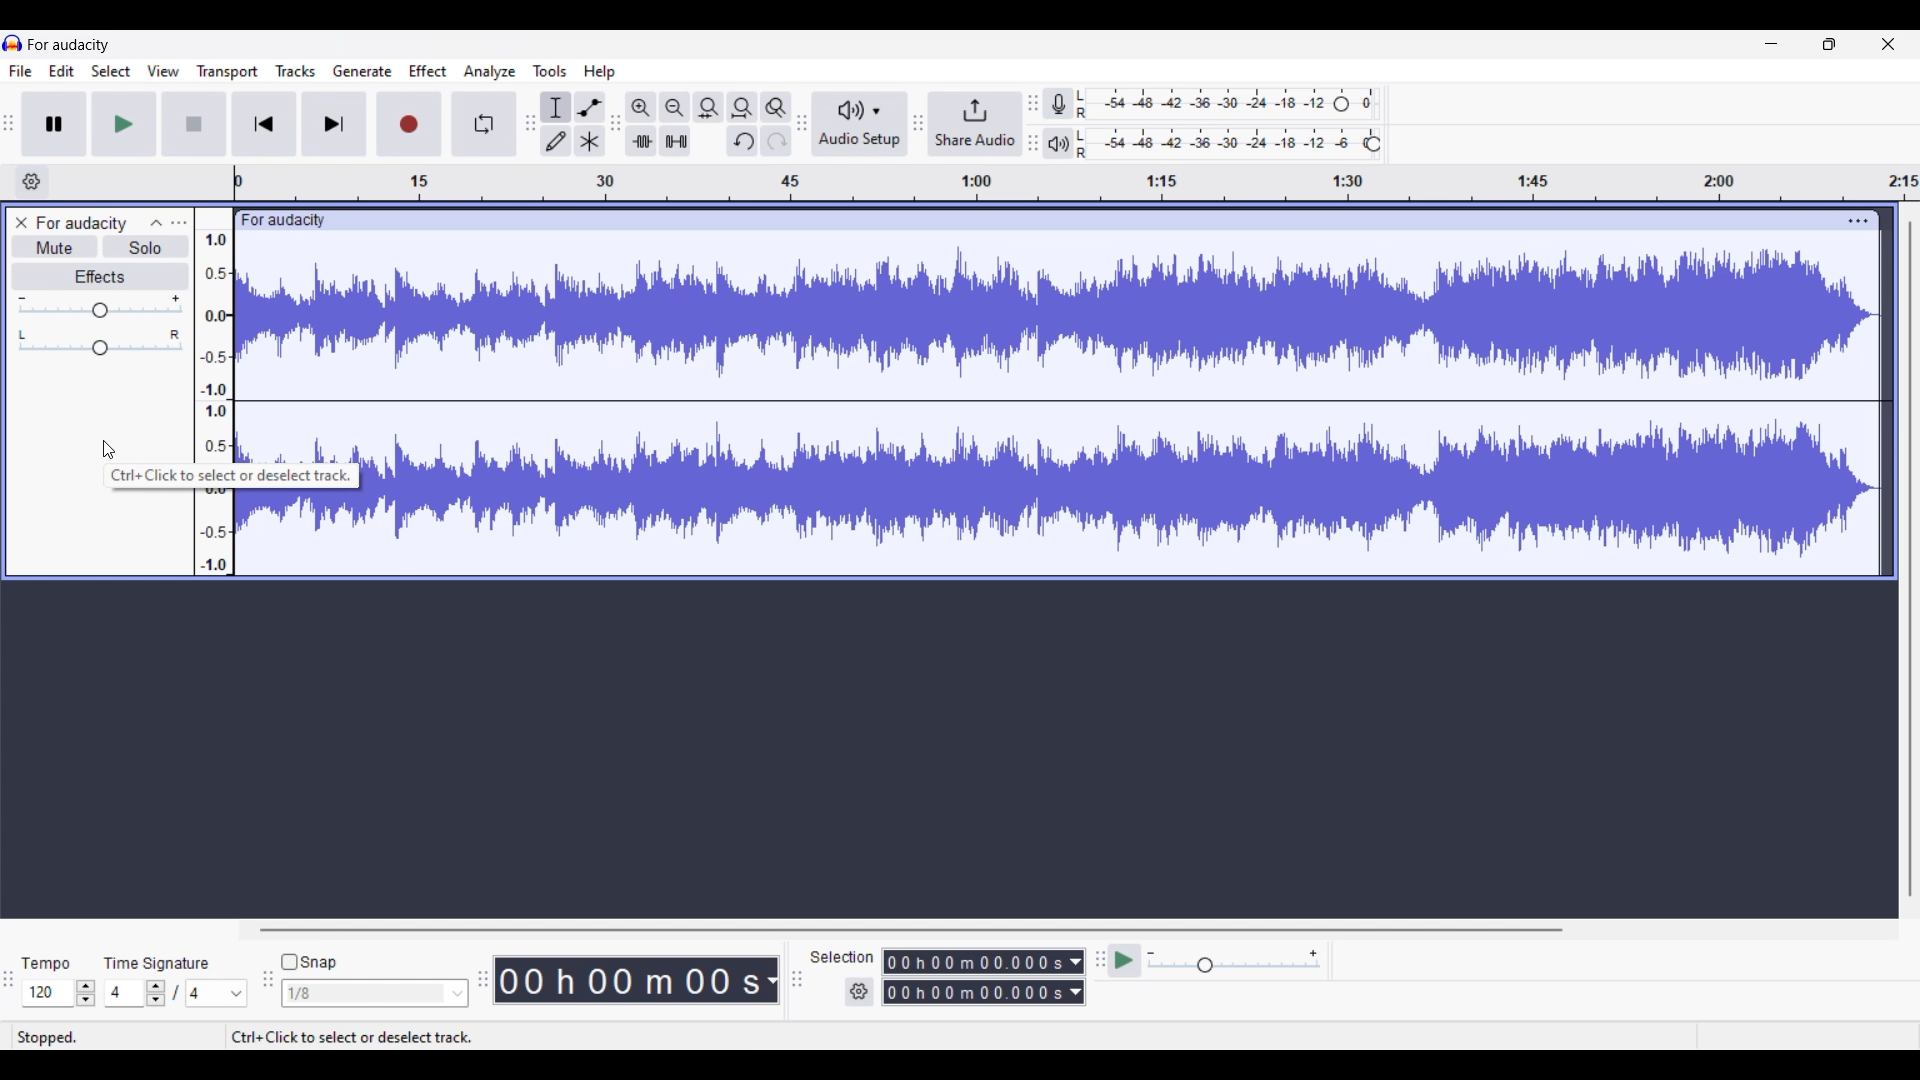 This screenshot has width=1920, height=1080. I want to click on Zoom toggle, so click(776, 108).